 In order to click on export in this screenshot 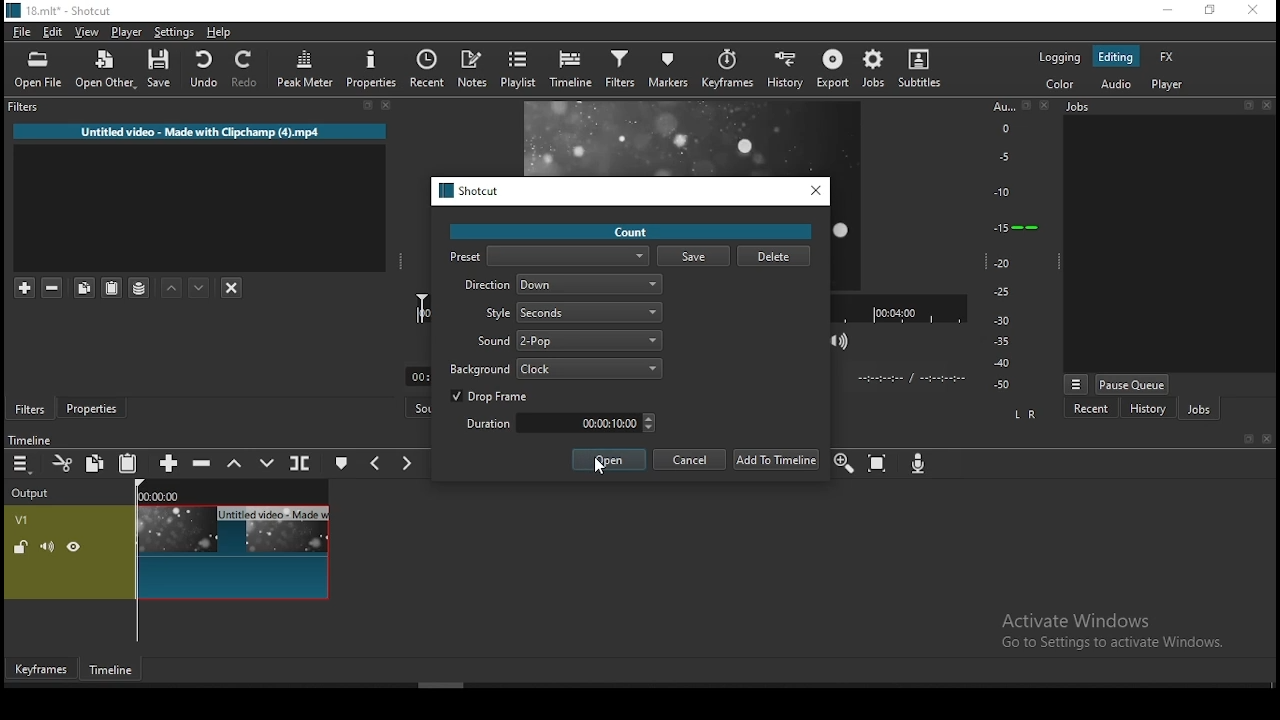, I will do `click(832, 67)`.